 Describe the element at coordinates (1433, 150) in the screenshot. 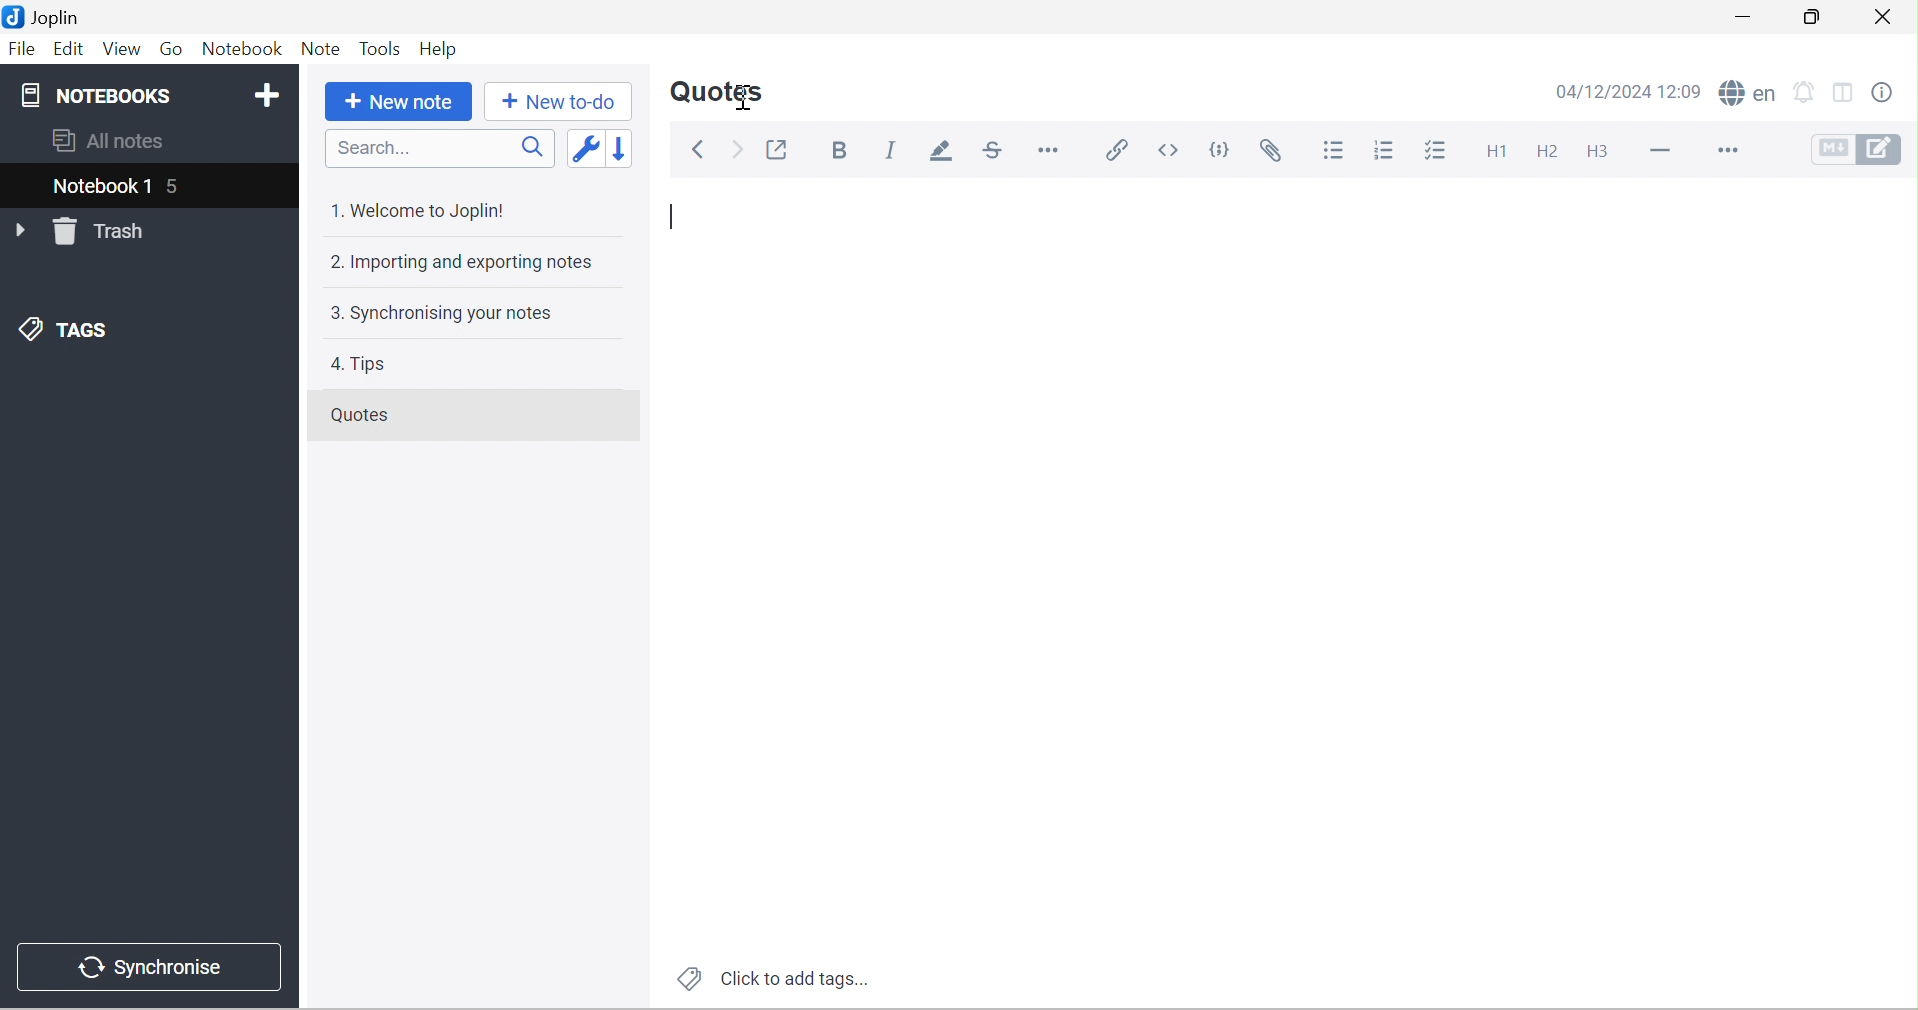

I see `Checkbox list` at that location.